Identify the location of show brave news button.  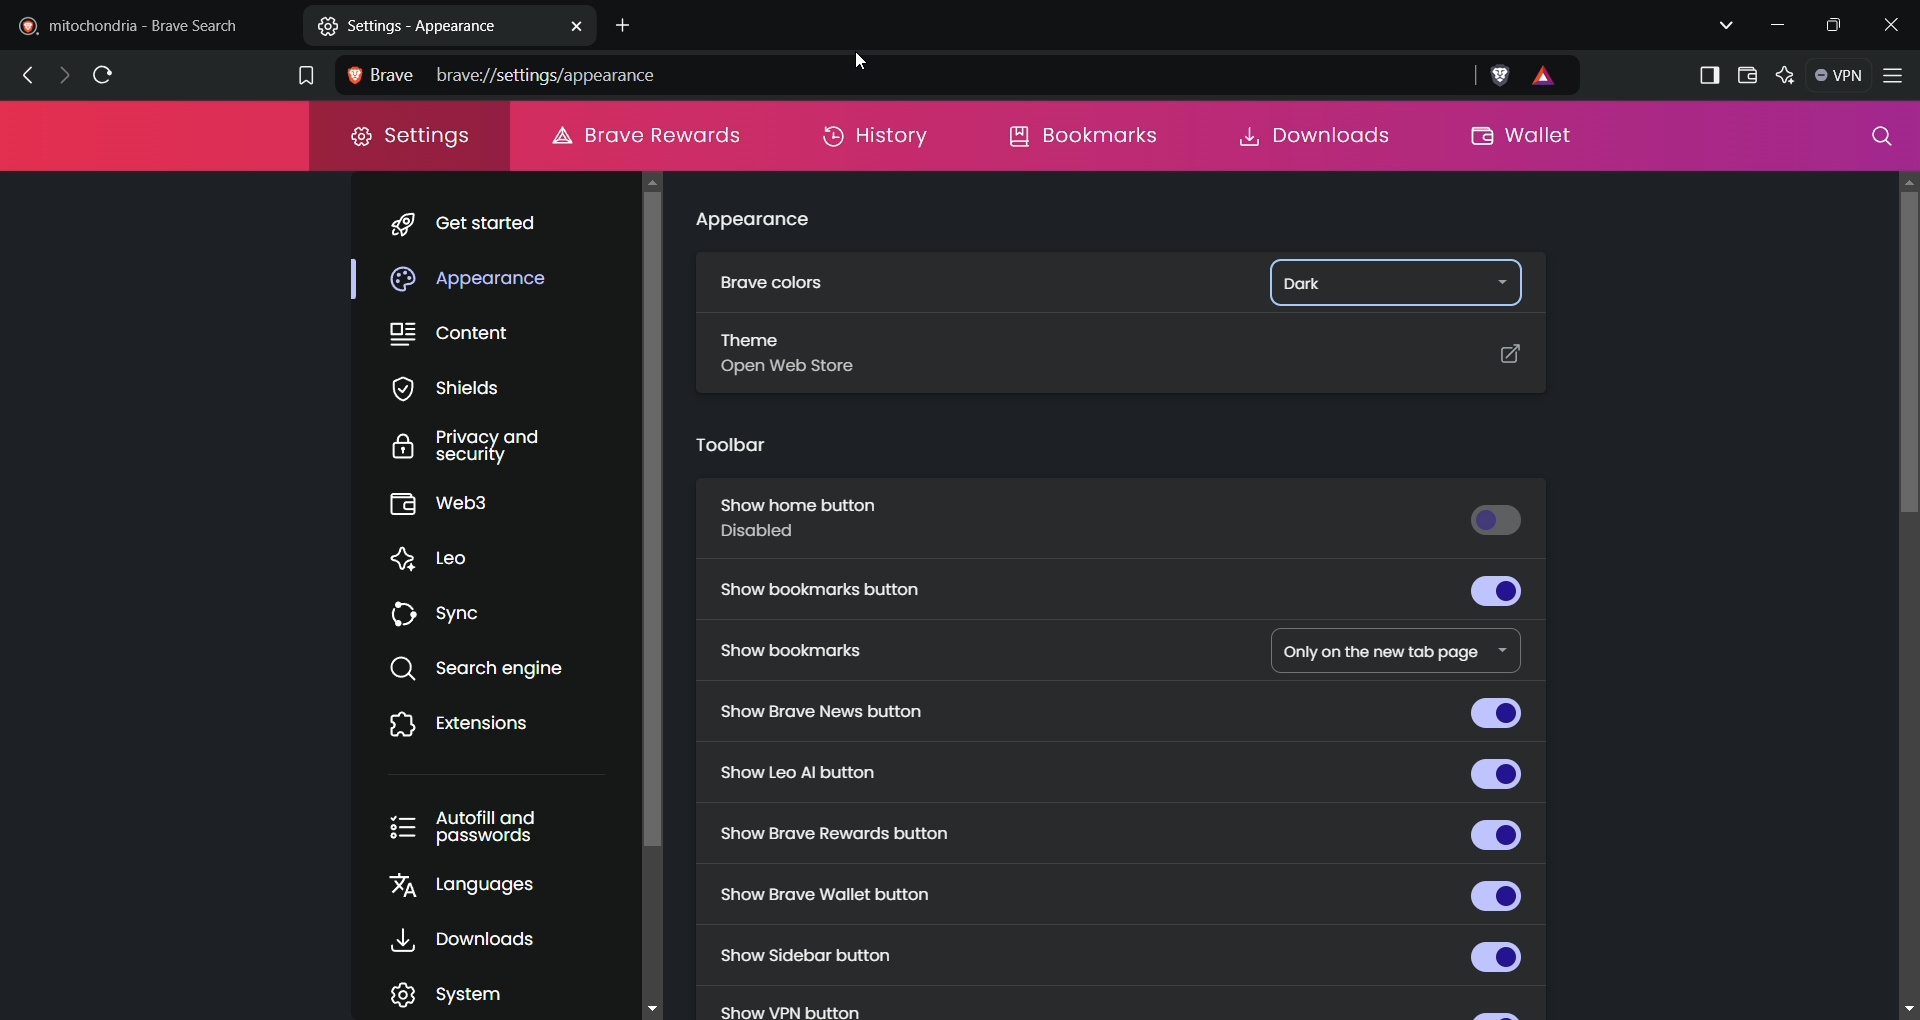
(1117, 712).